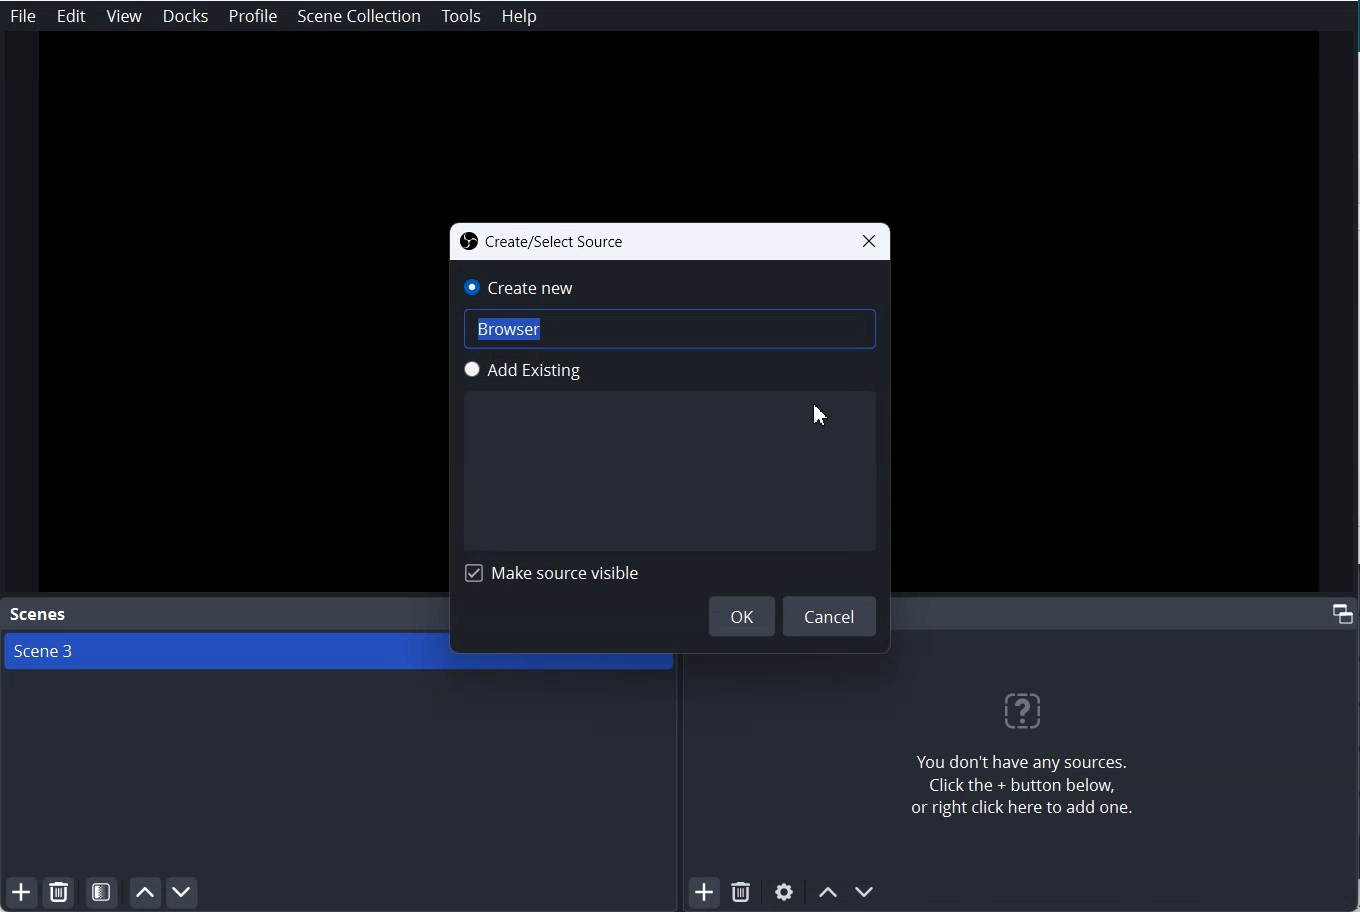 Image resolution: width=1360 pixels, height=912 pixels. What do you see at coordinates (706, 893) in the screenshot?
I see `Add Source` at bounding box center [706, 893].